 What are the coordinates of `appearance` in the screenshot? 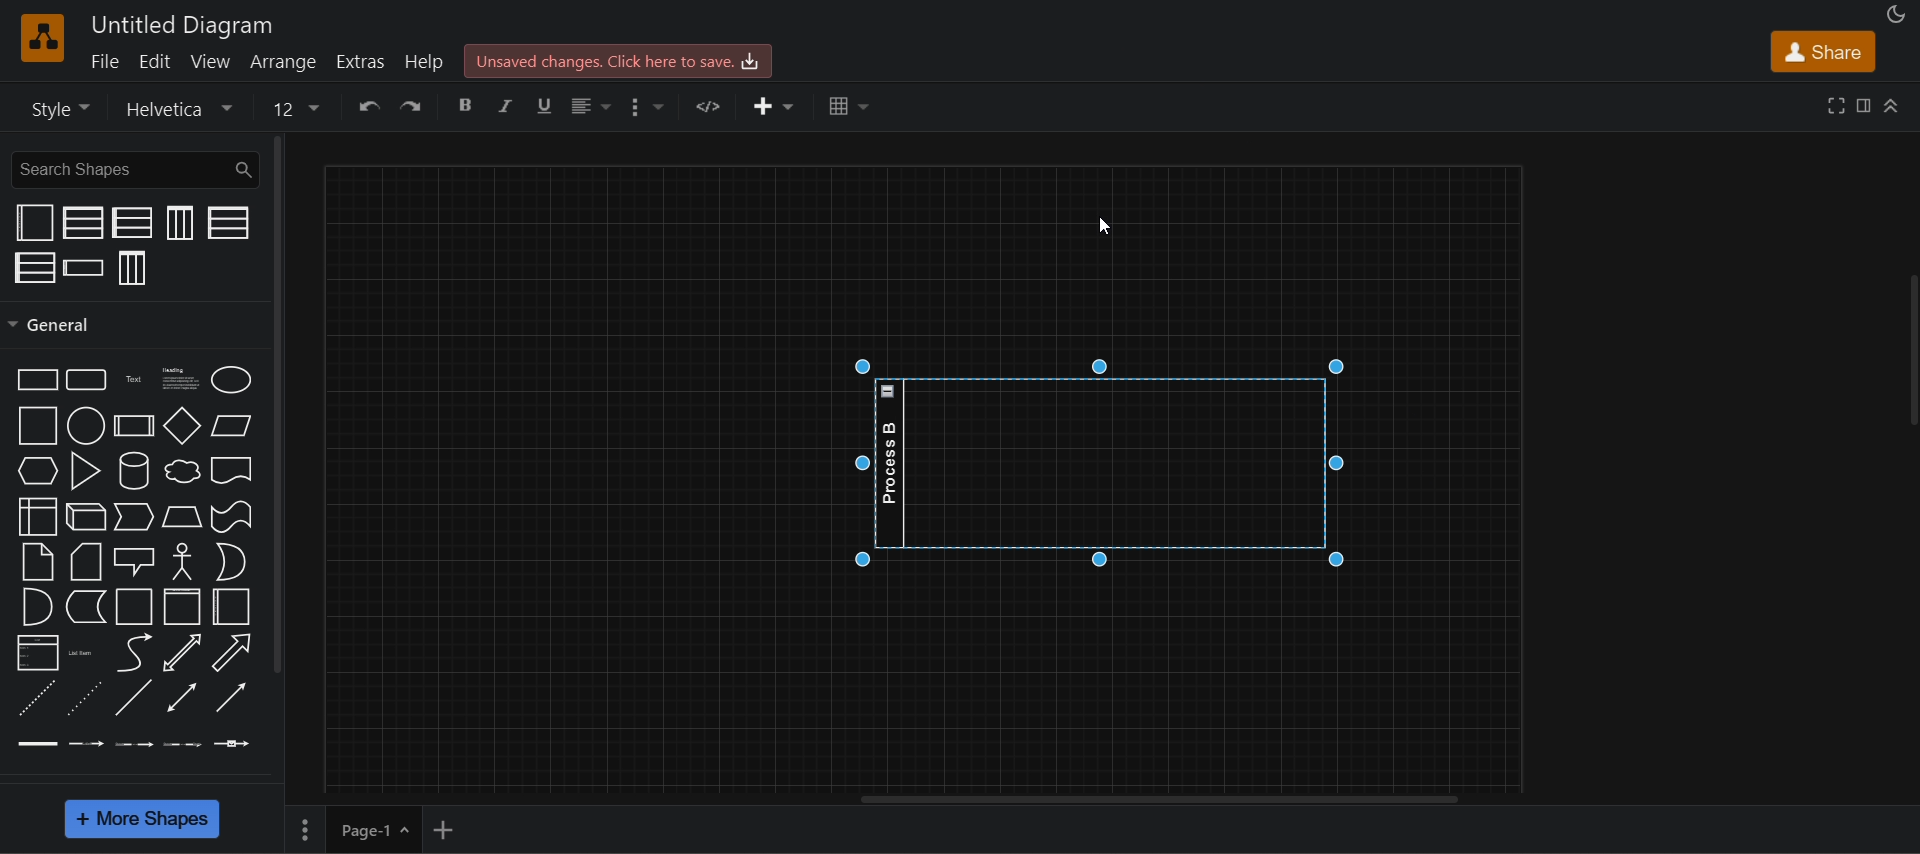 It's located at (1893, 14).